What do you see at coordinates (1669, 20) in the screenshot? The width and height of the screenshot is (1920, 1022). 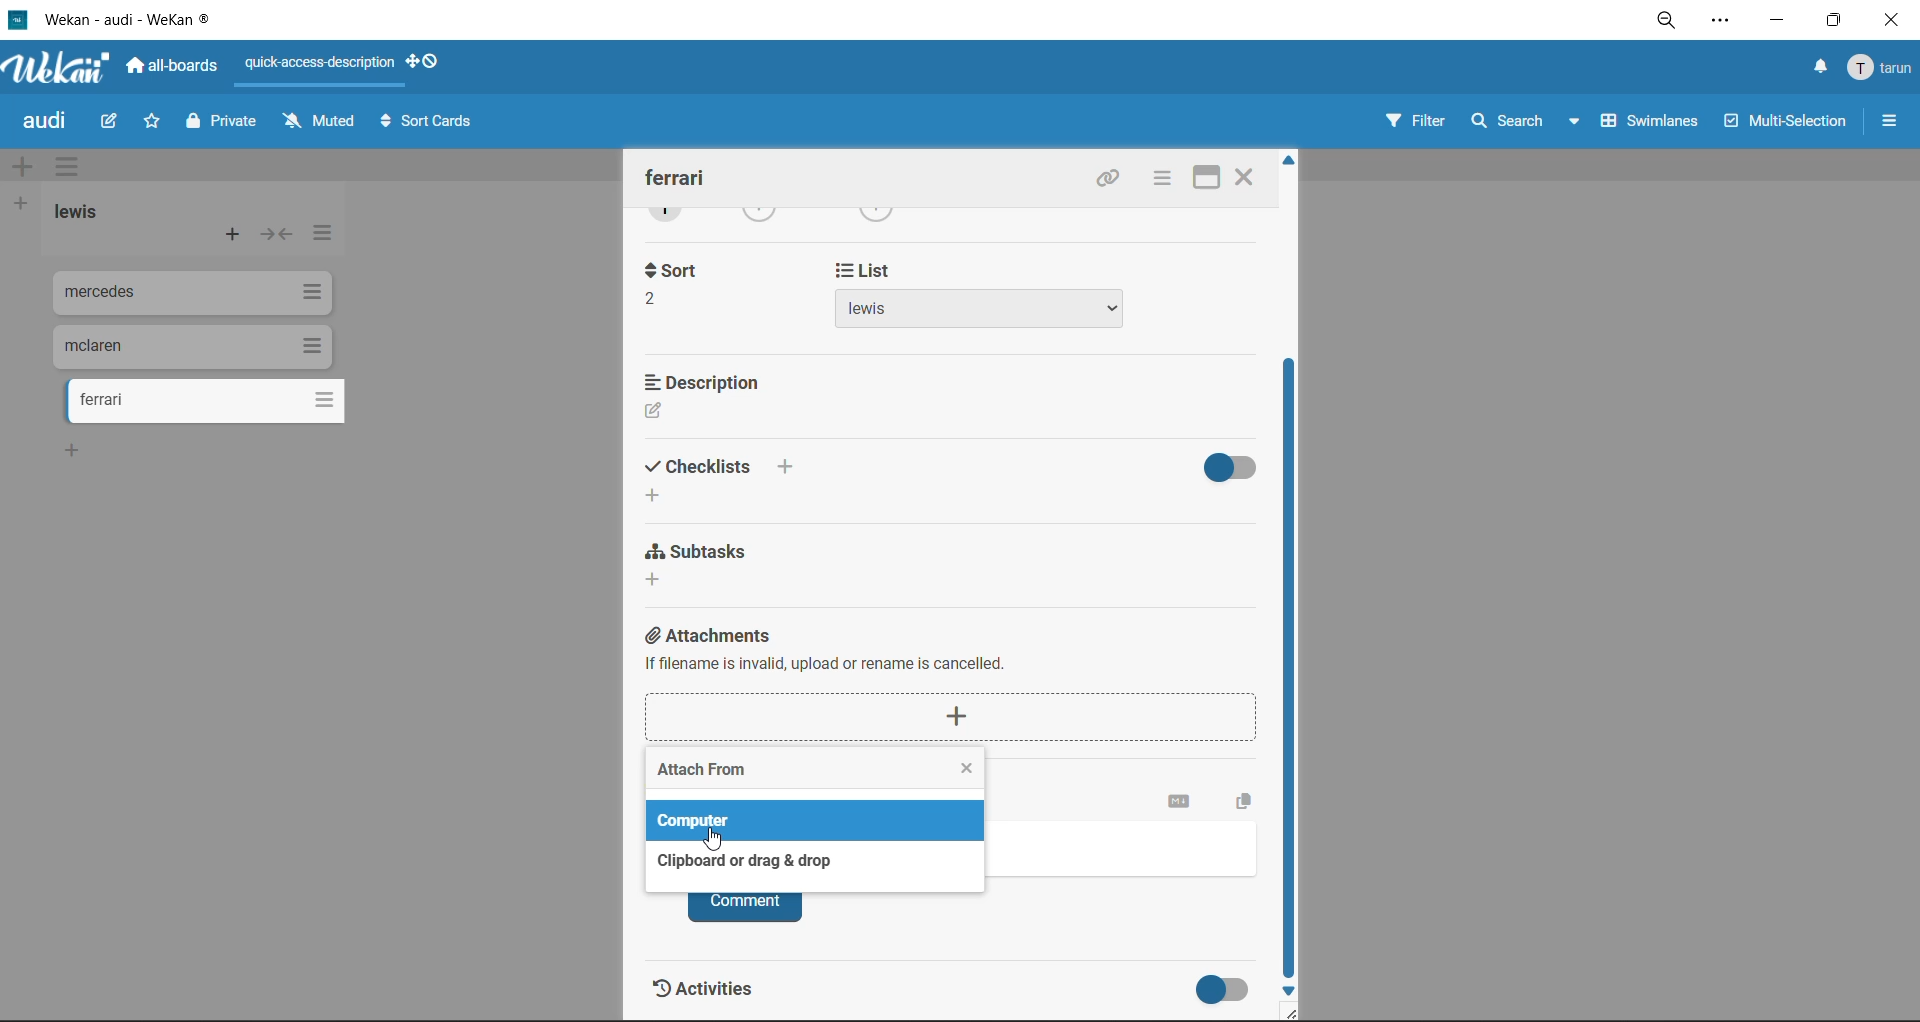 I see `zoom` at bounding box center [1669, 20].